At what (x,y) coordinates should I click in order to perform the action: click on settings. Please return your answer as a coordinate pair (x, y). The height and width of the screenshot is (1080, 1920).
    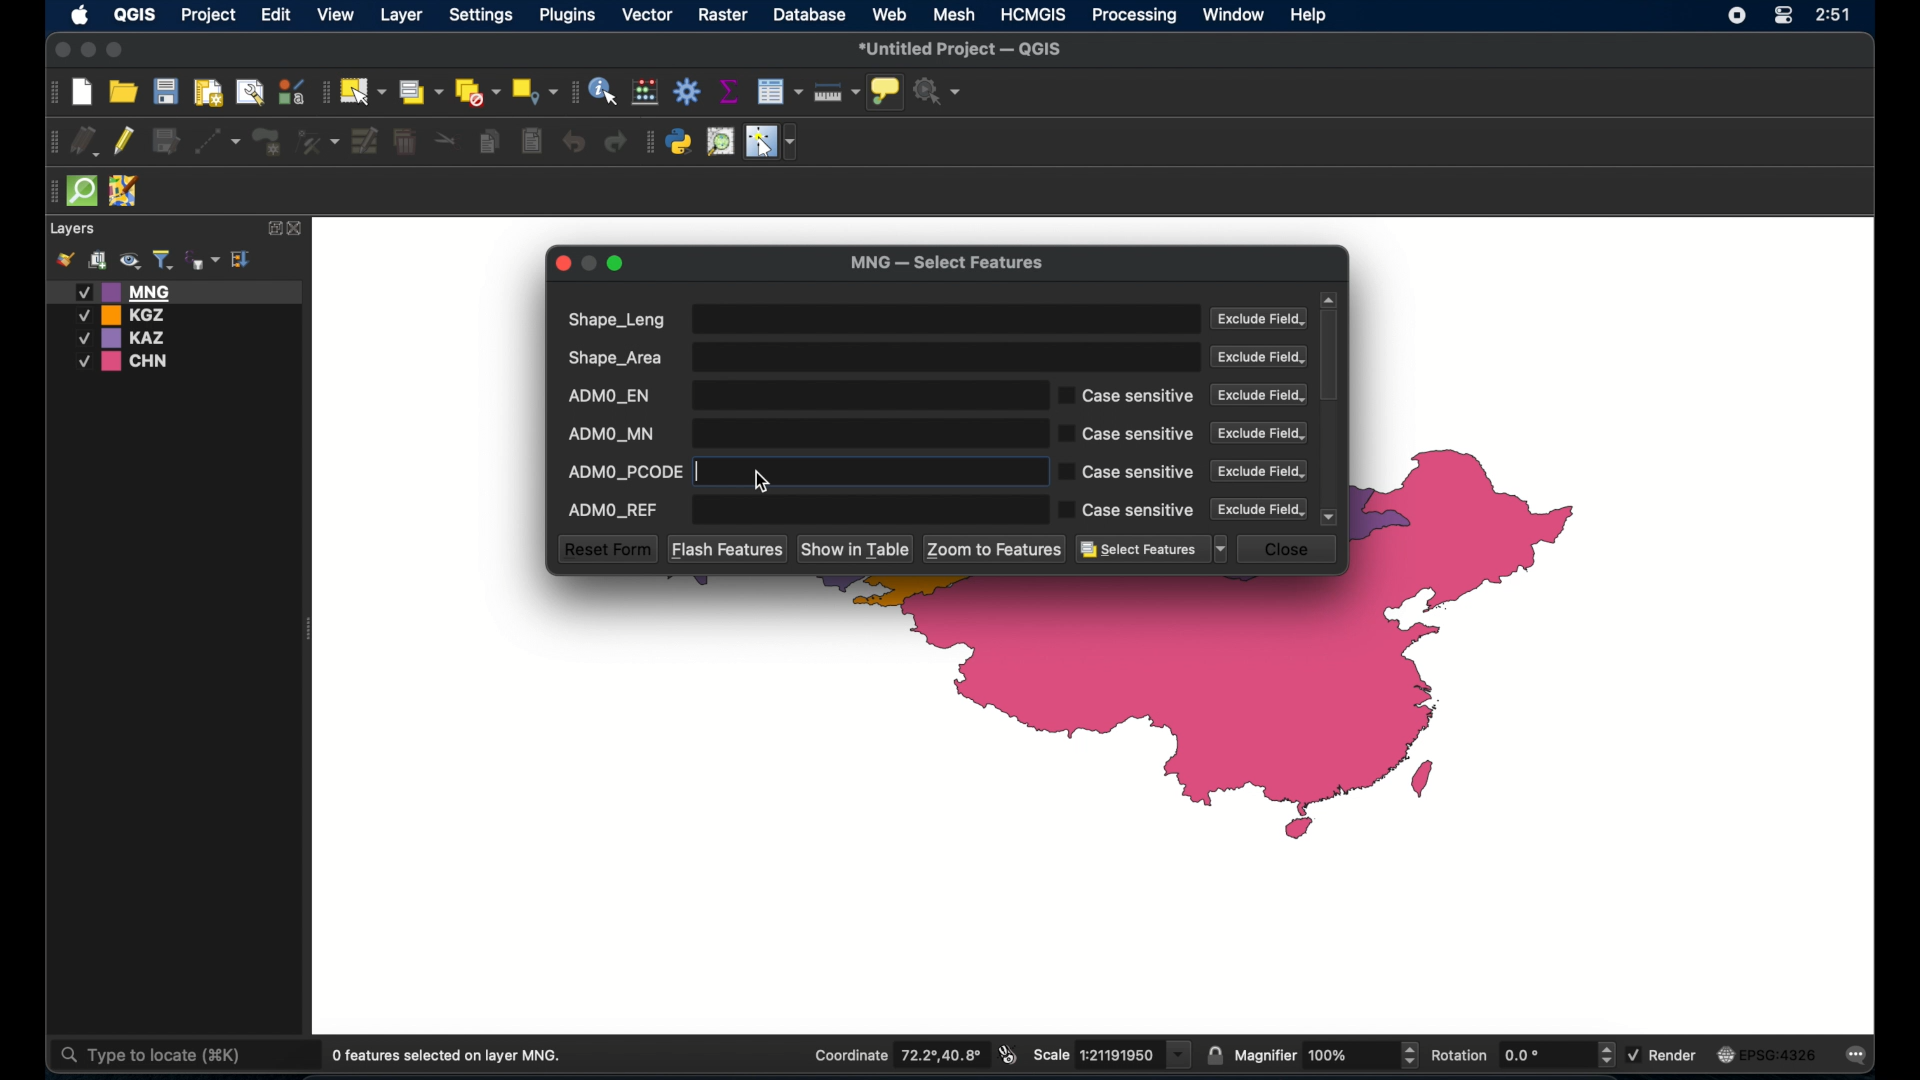
    Looking at the image, I should click on (480, 16).